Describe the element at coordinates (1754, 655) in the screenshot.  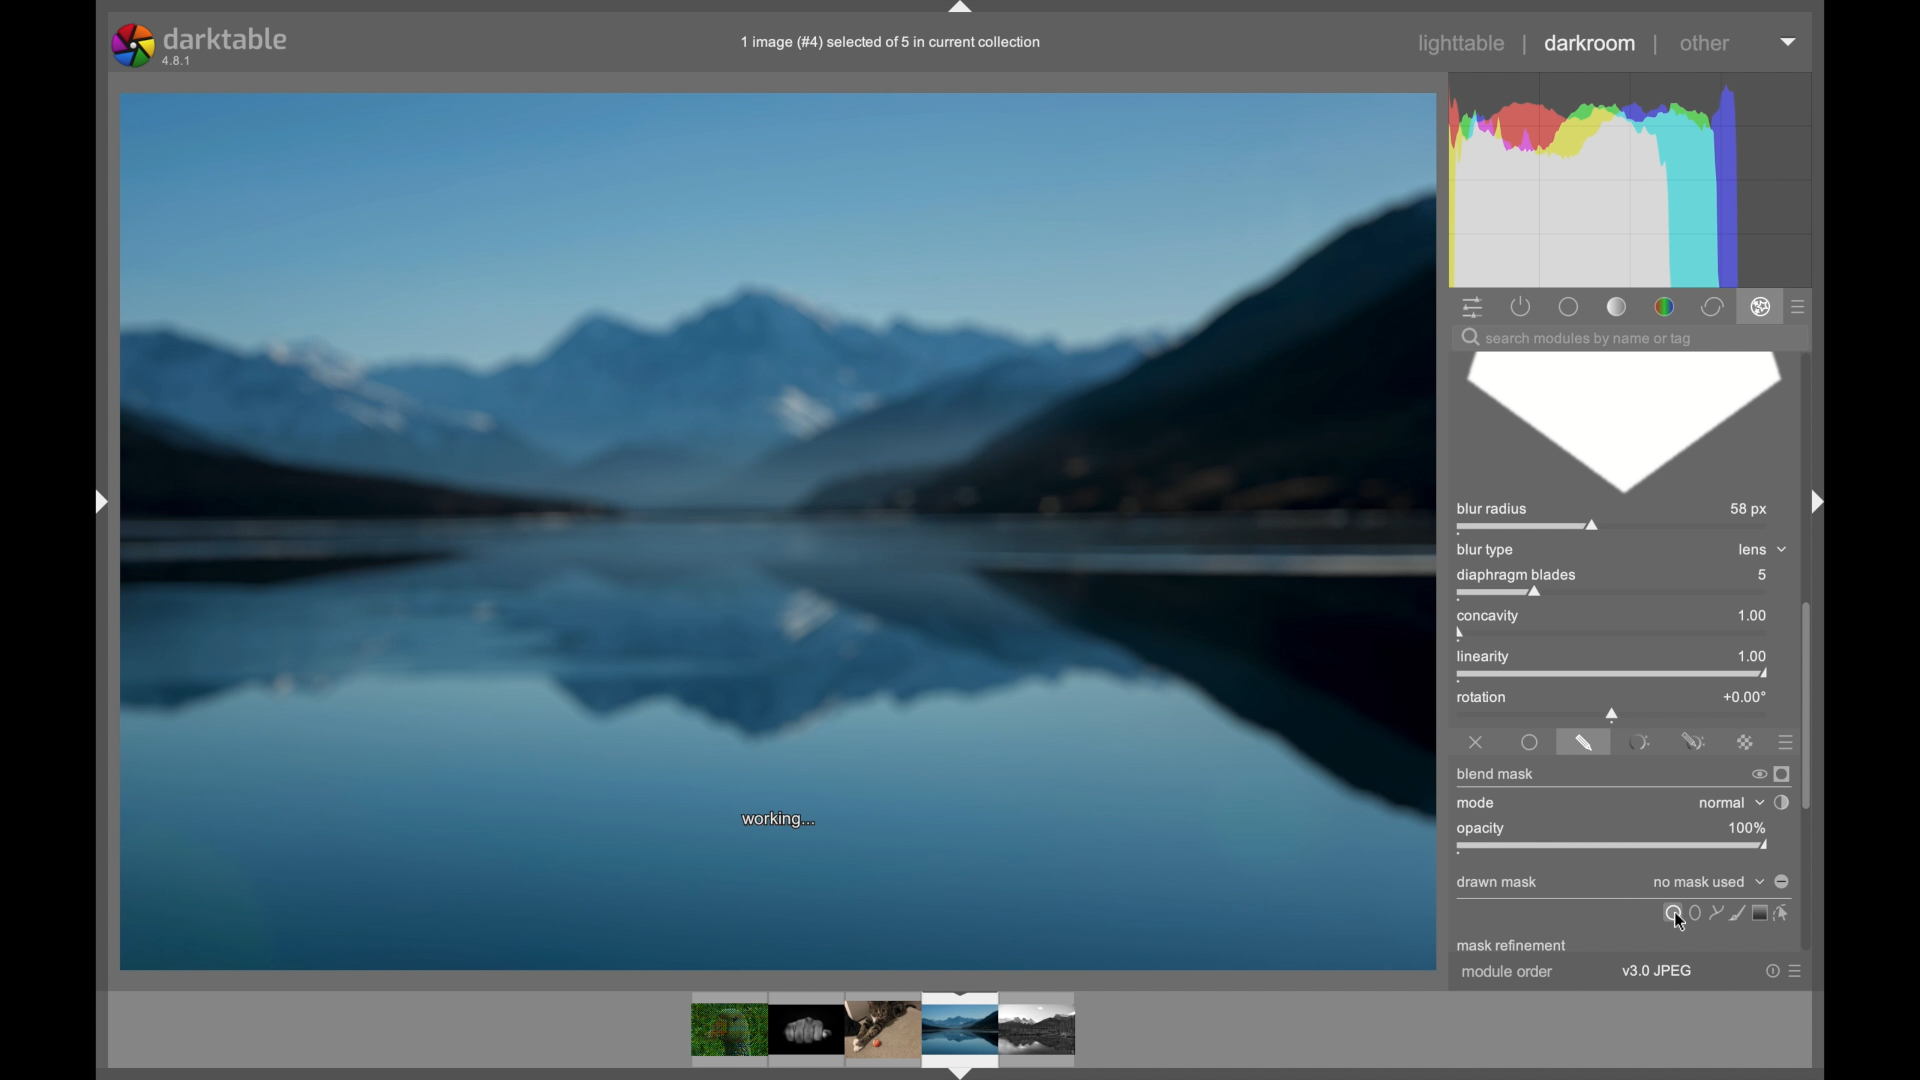
I see `1.00` at that location.